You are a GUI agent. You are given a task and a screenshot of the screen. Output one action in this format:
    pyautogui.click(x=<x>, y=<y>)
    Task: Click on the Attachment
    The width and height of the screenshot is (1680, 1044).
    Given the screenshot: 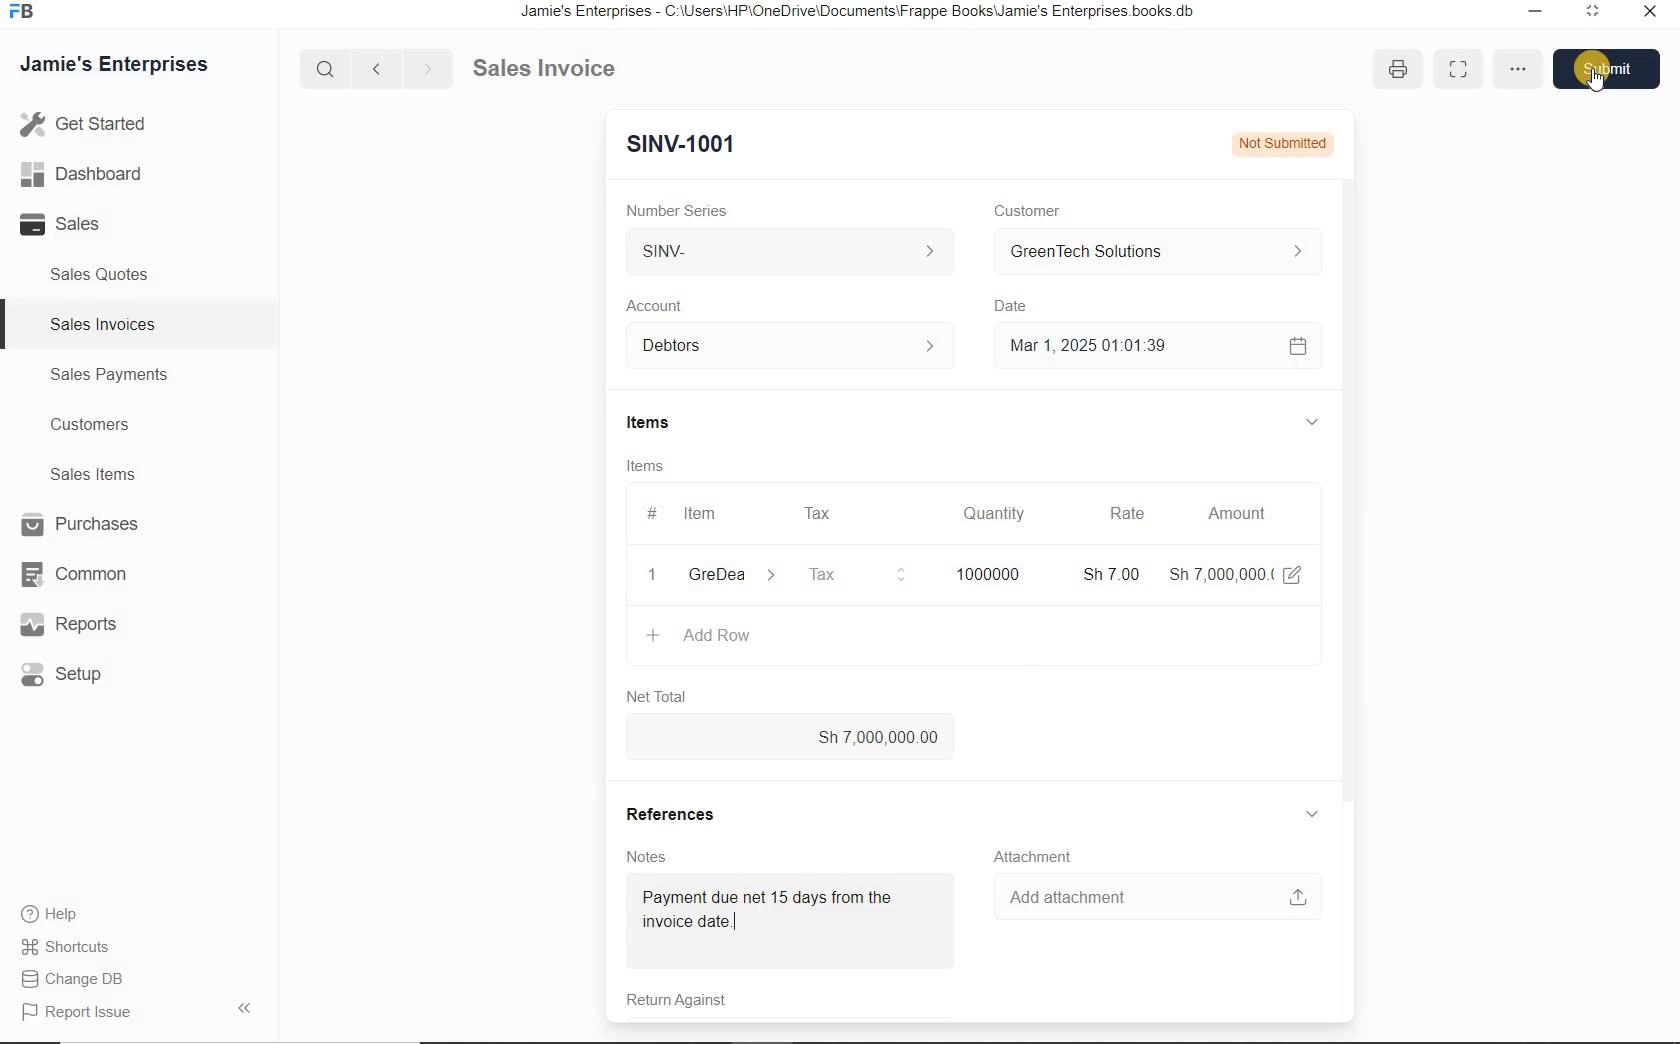 What is the action you would take?
    pyautogui.click(x=1038, y=855)
    